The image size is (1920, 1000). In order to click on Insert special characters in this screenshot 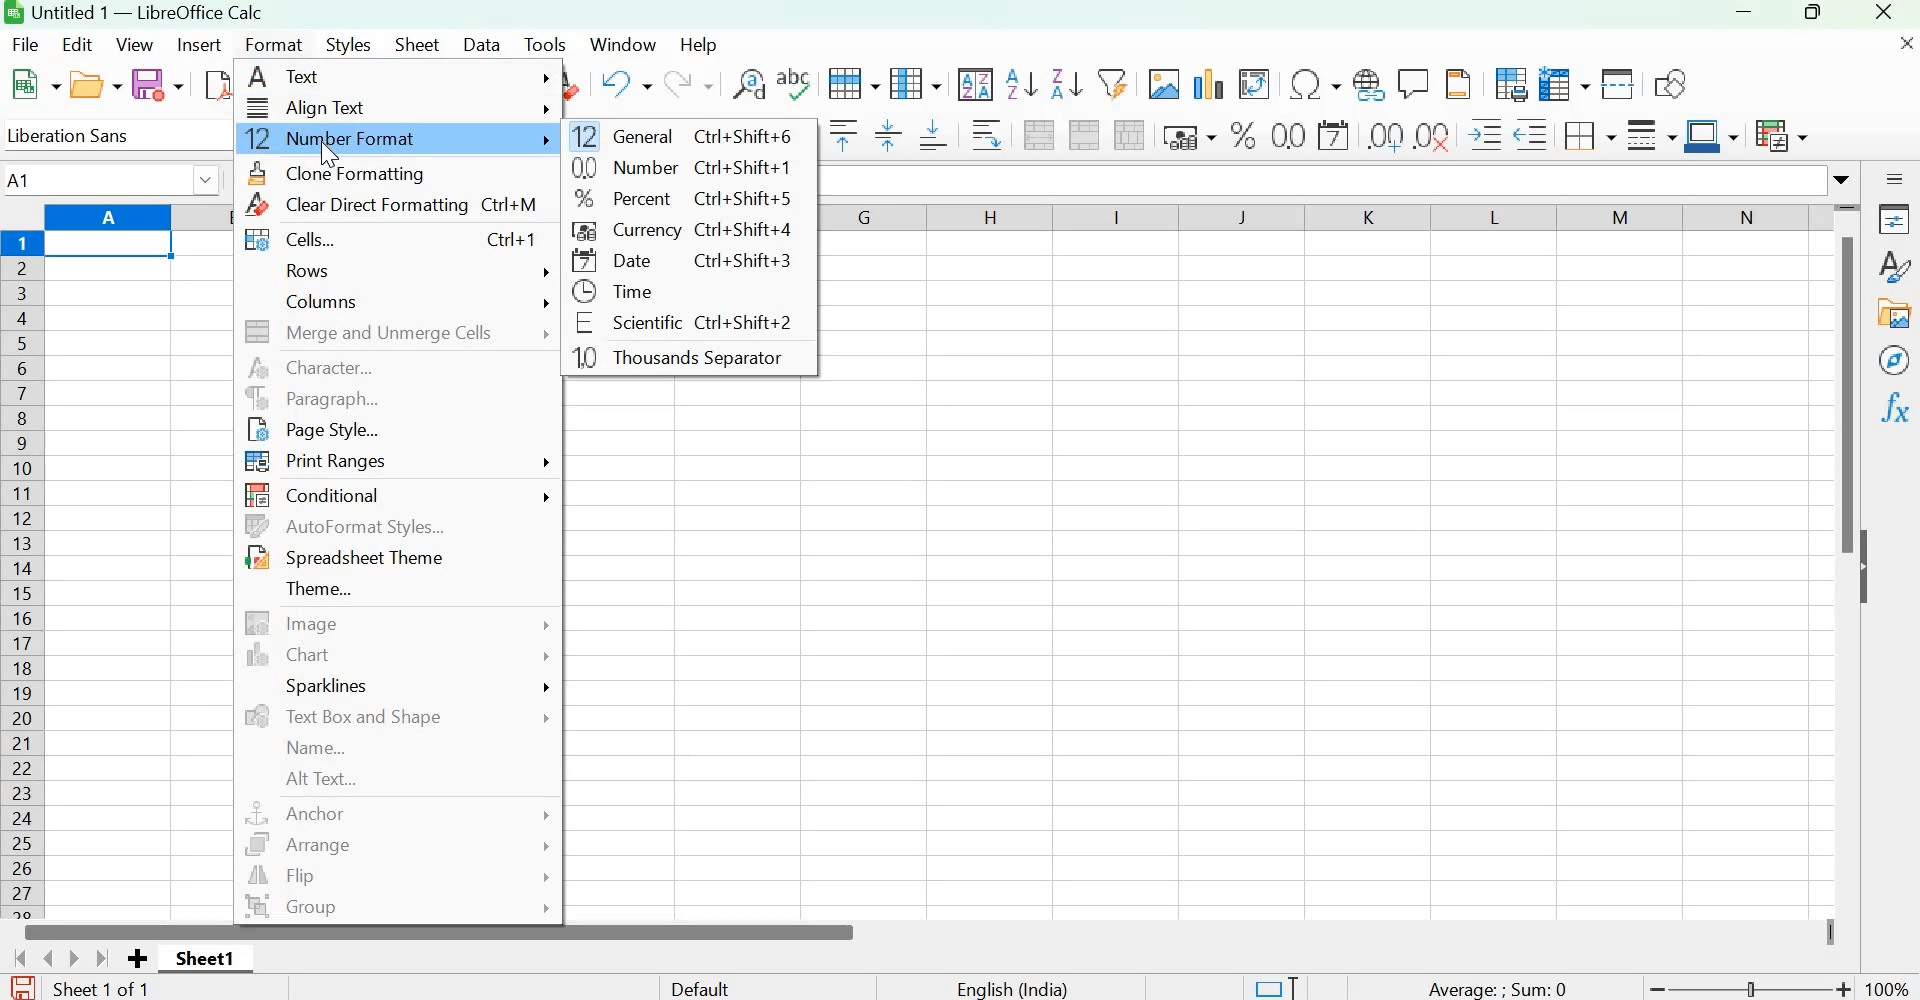, I will do `click(1313, 81)`.